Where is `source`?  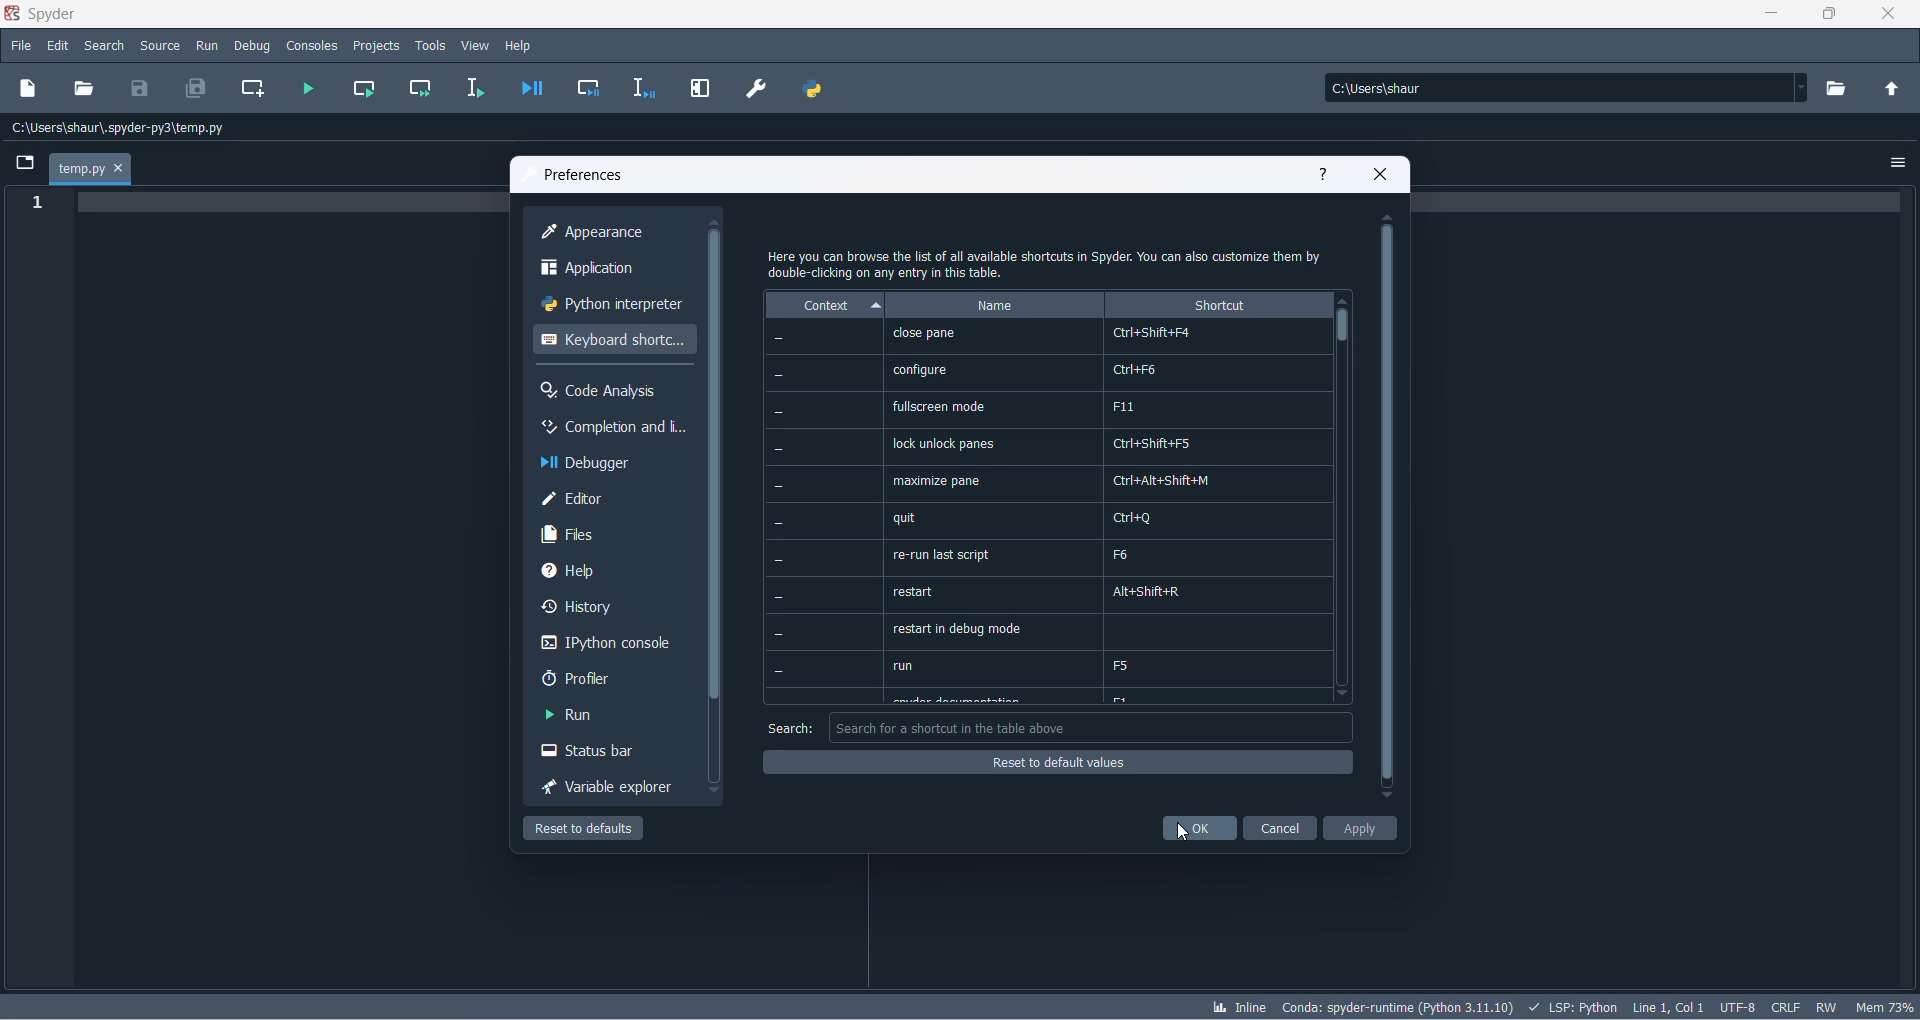 source is located at coordinates (157, 46).